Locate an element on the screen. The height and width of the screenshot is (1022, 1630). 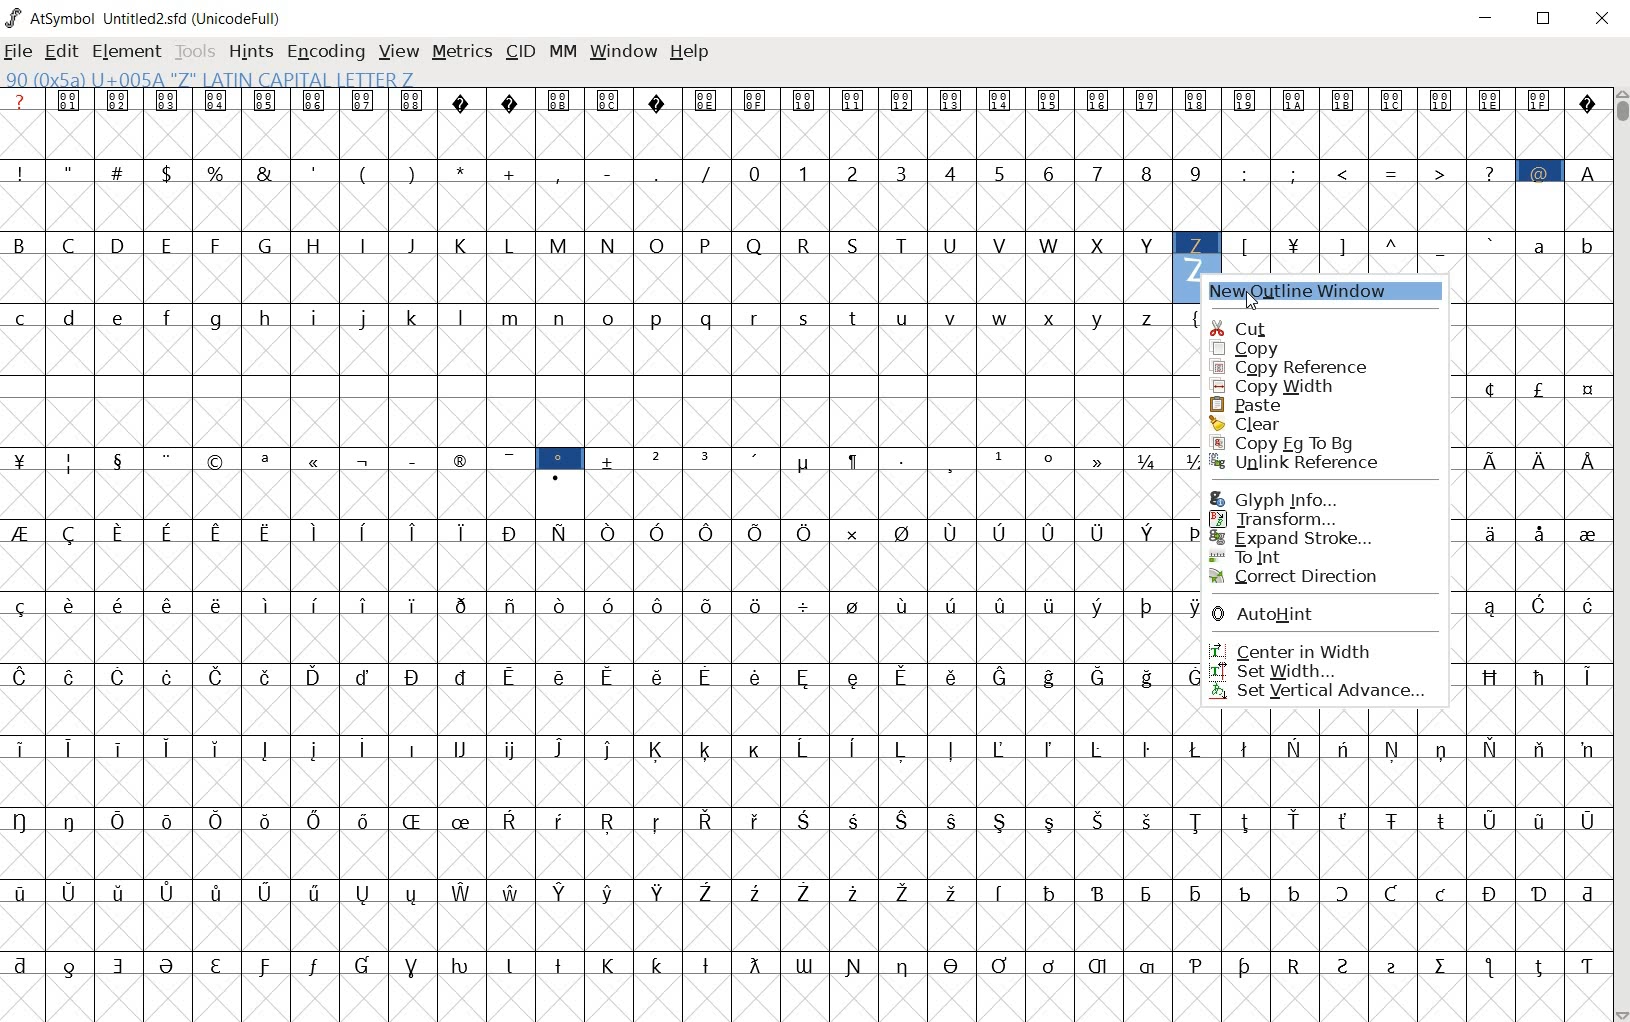
minimize is located at coordinates (1490, 21).